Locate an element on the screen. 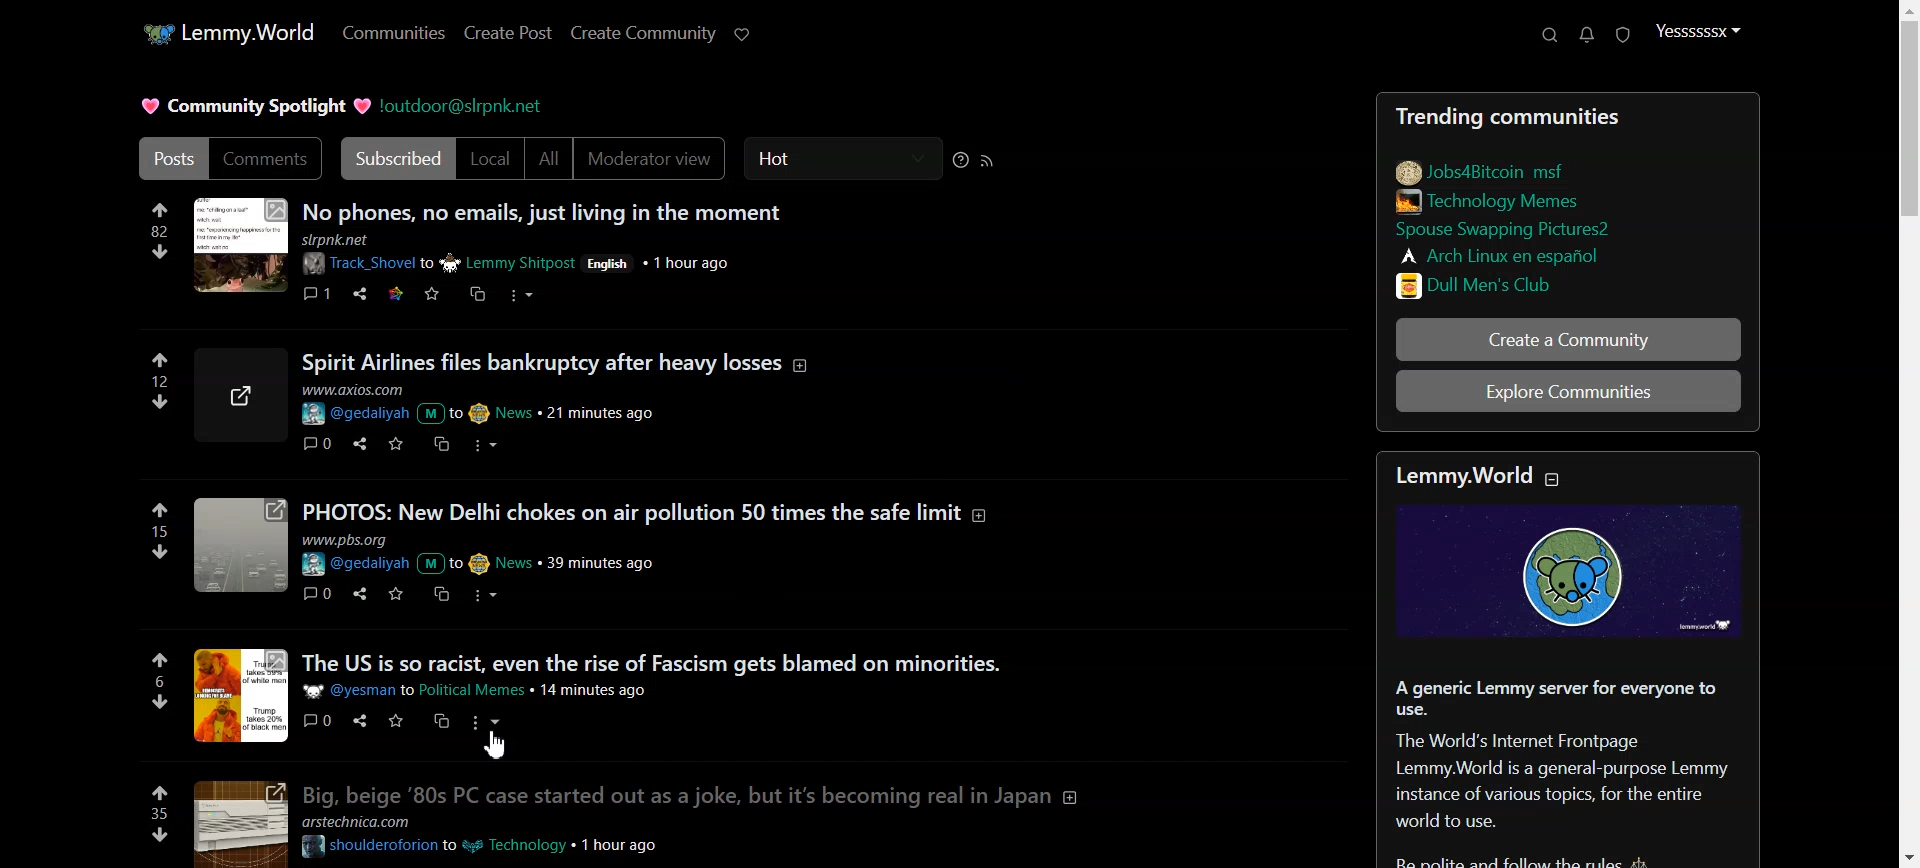 This screenshot has height=868, width=1920. image is located at coordinates (239, 247).